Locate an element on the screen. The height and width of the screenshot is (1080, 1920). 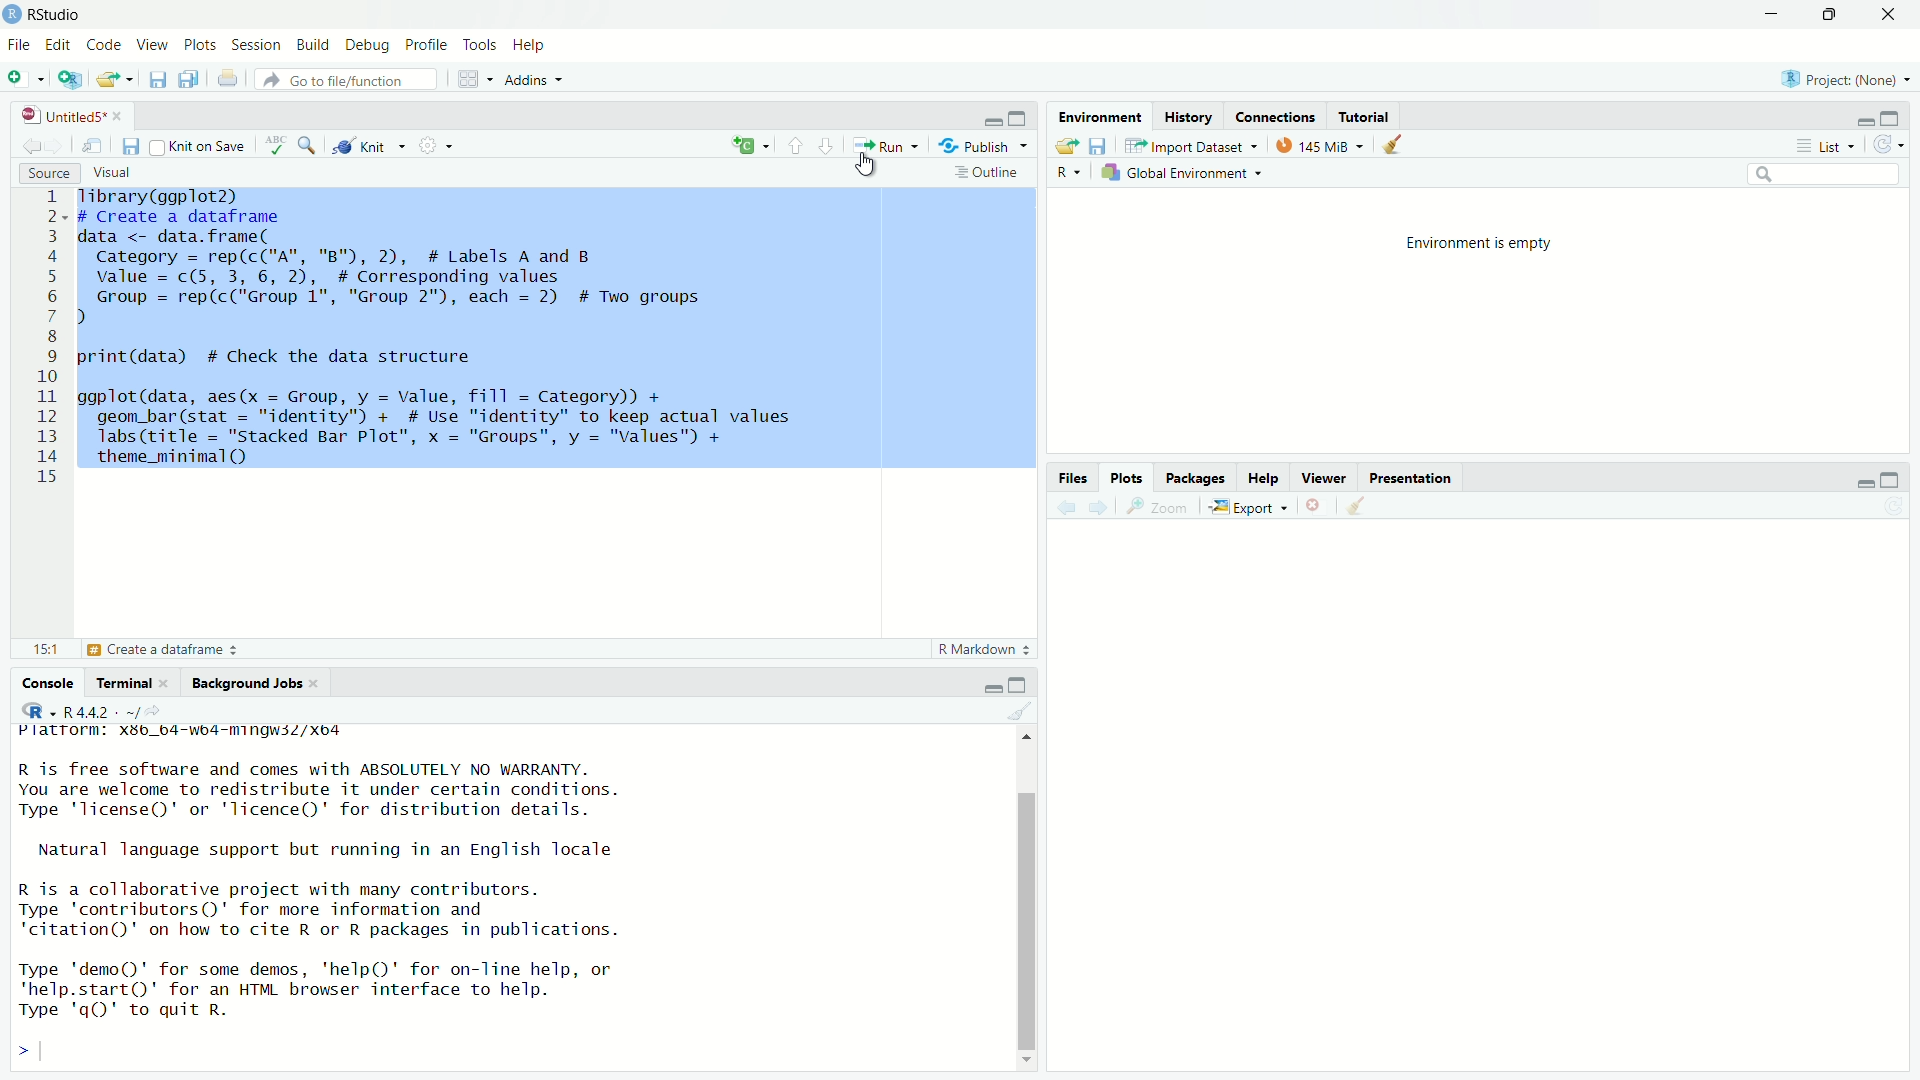
Go back to the previous source location (Ctrl + F9) is located at coordinates (25, 143).